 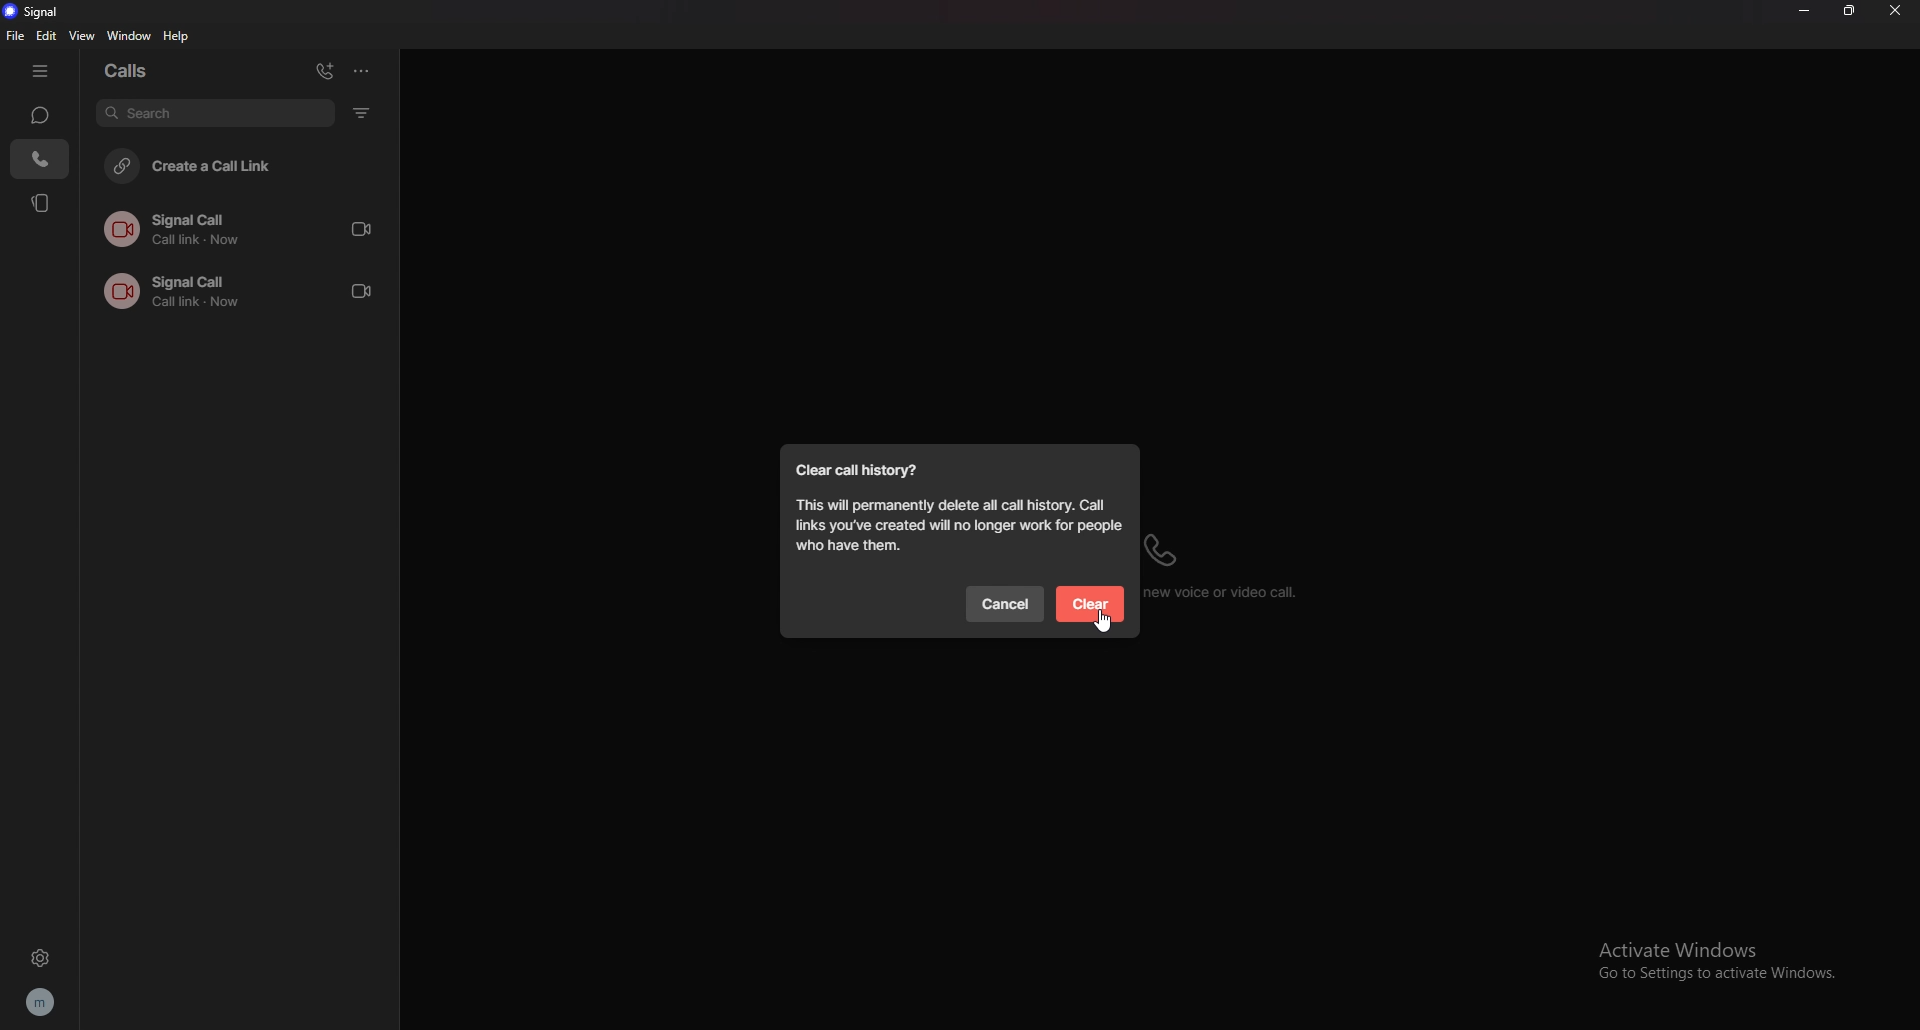 What do you see at coordinates (17, 36) in the screenshot?
I see `file` at bounding box center [17, 36].